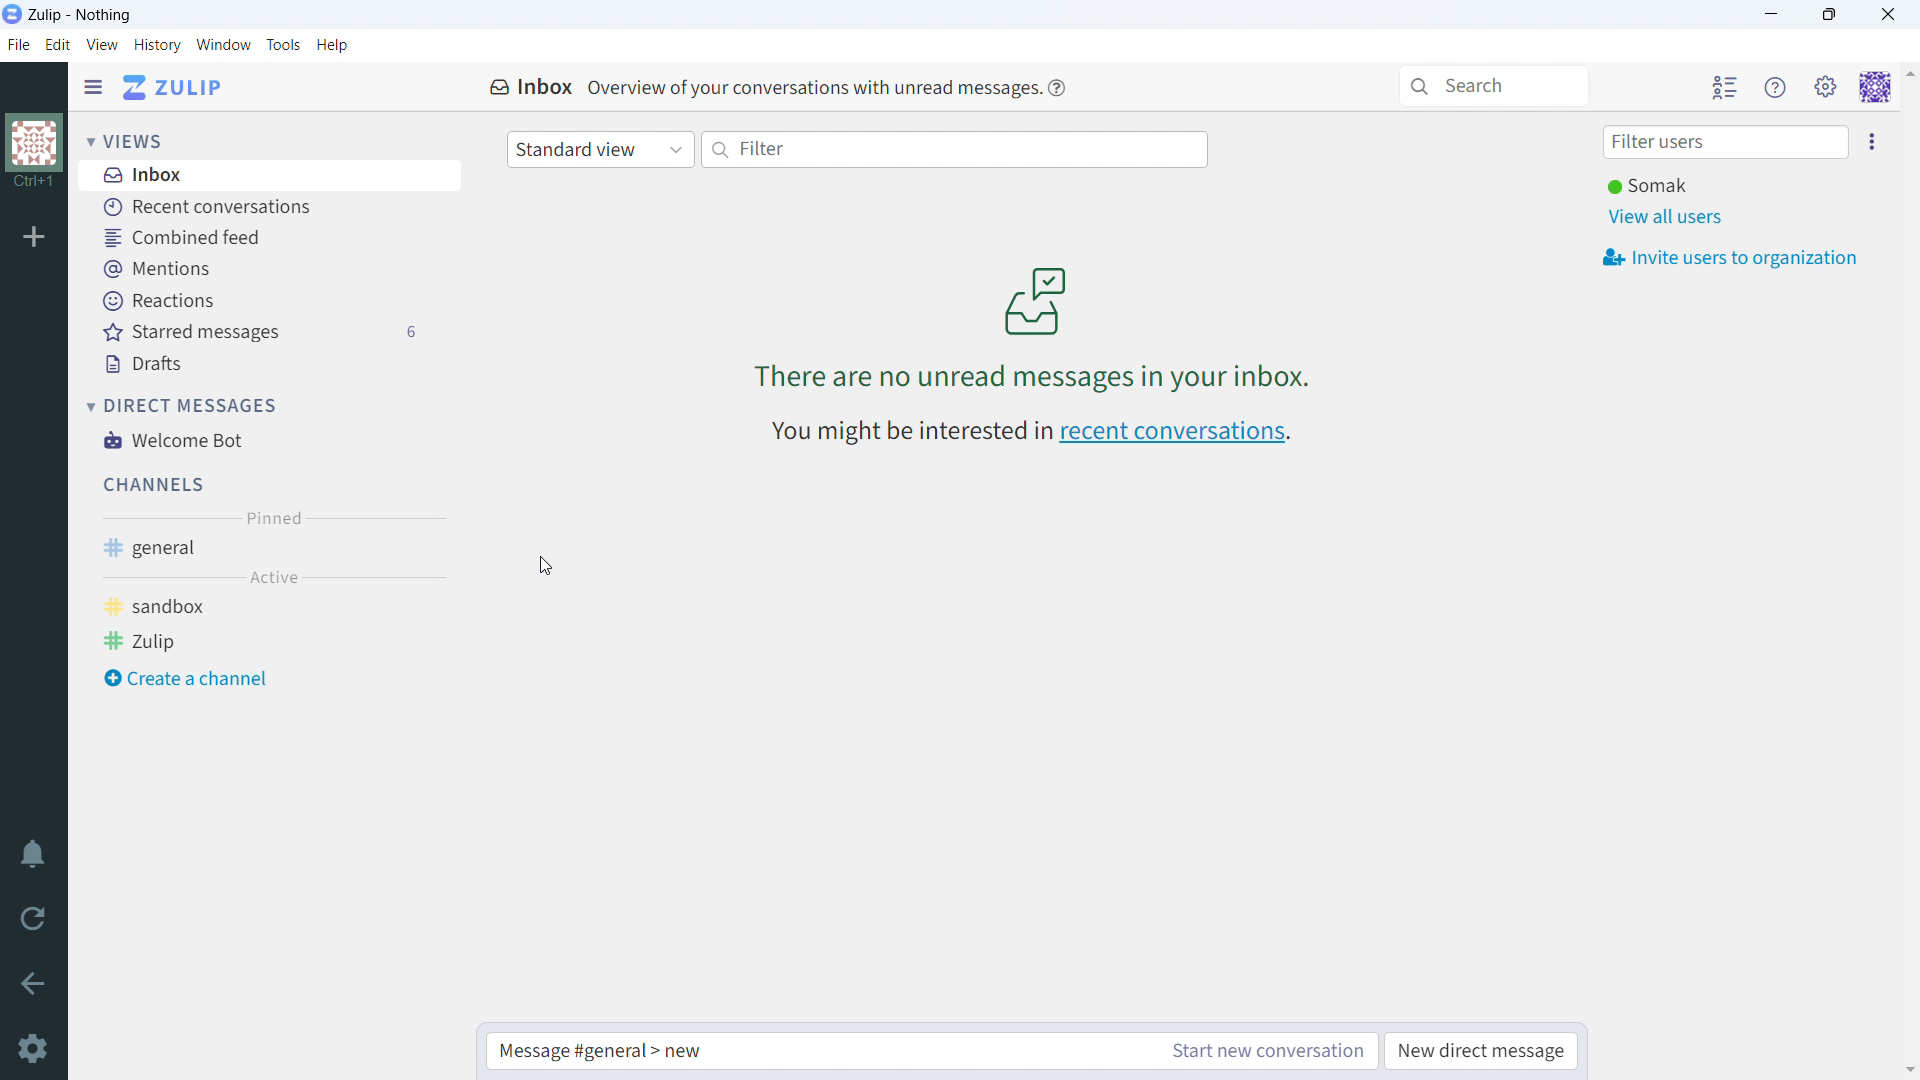 Image resolution: width=1920 pixels, height=1080 pixels. What do you see at coordinates (226, 678) in the screenshot?
I see `create a channel` at bounding box center [226, 678].